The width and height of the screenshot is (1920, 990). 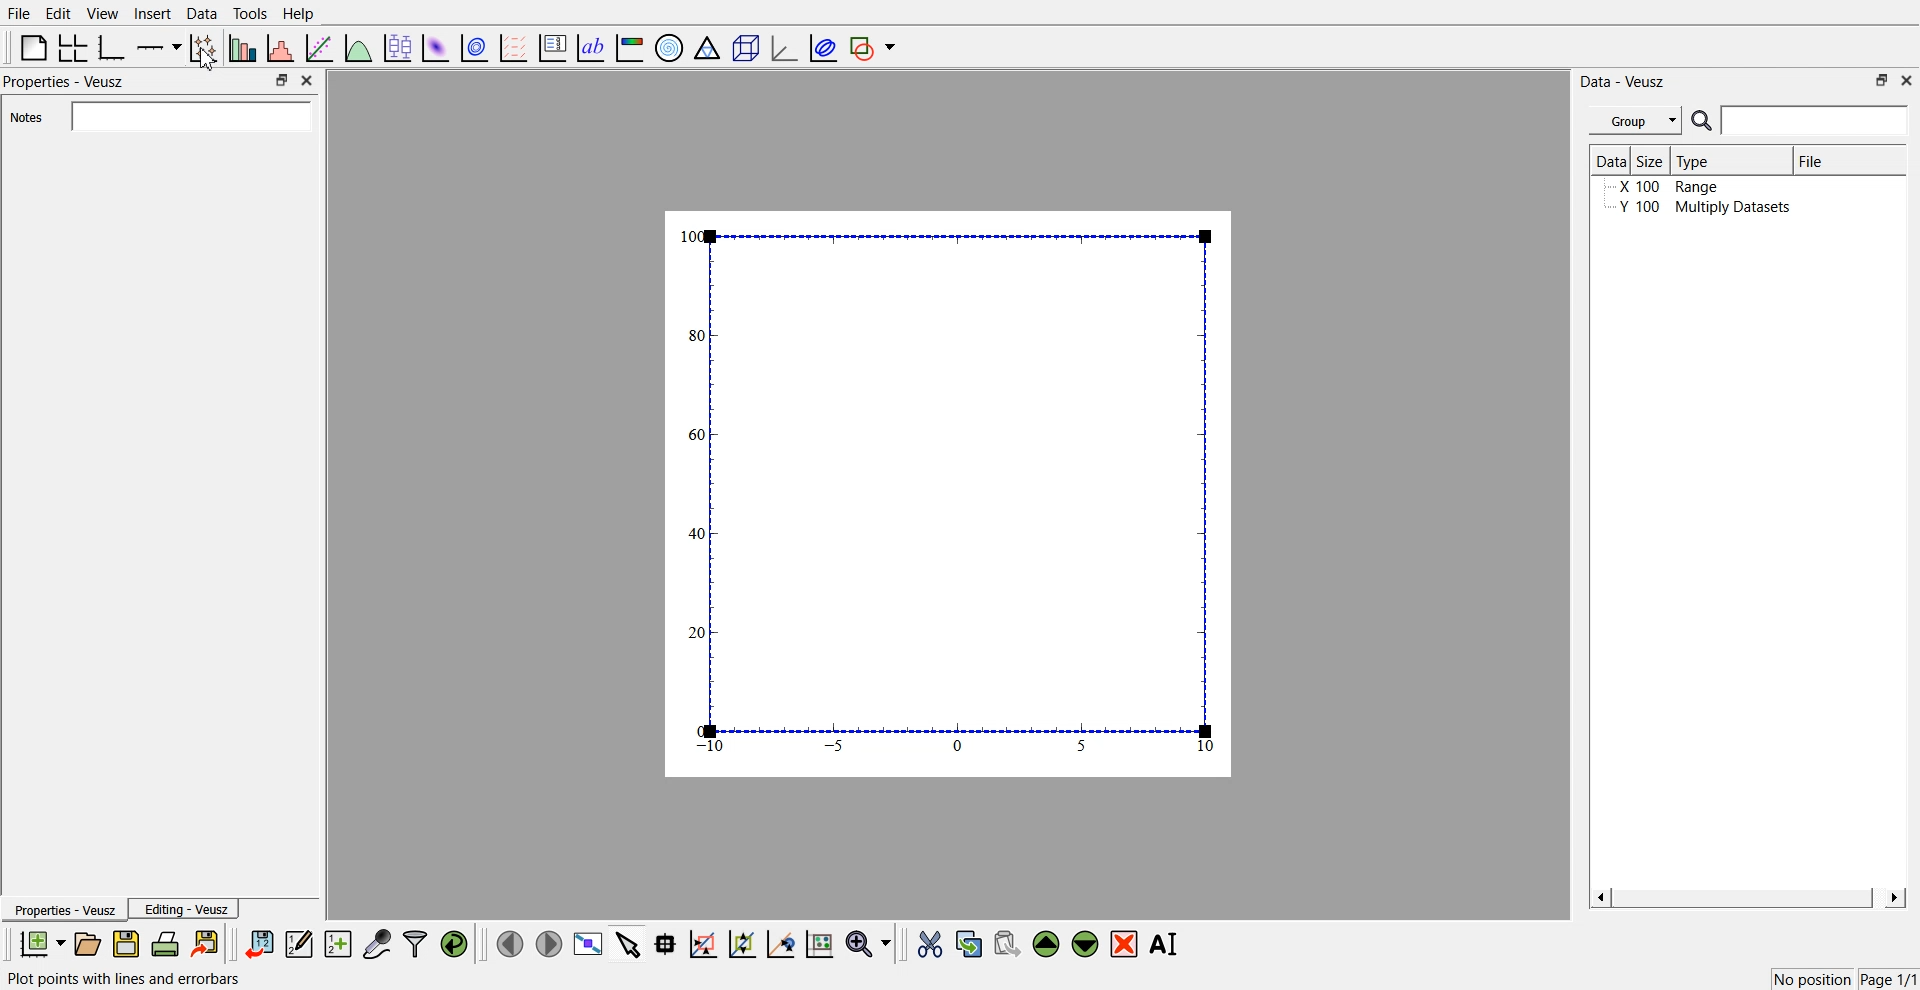 What do you see at coordinates (868, 945) in the screenshot?
I see `zoom funtions` at bounding box center [868, 945].